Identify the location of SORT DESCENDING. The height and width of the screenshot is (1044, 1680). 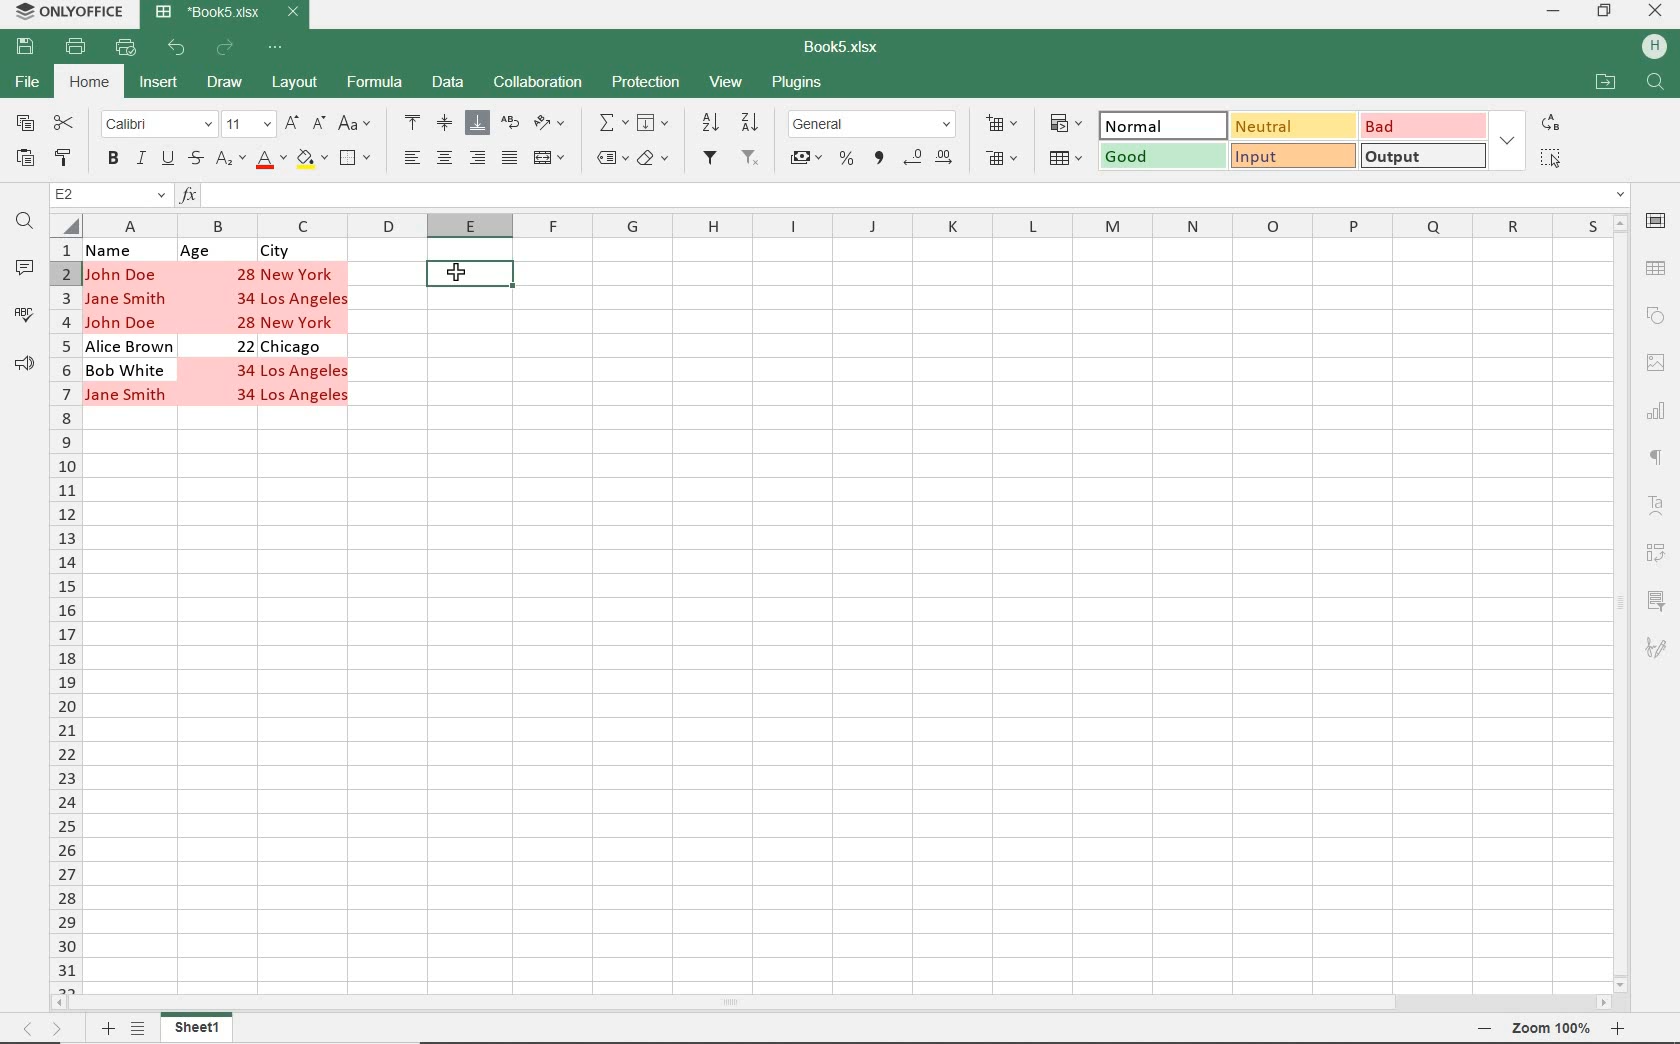
(753, 122).